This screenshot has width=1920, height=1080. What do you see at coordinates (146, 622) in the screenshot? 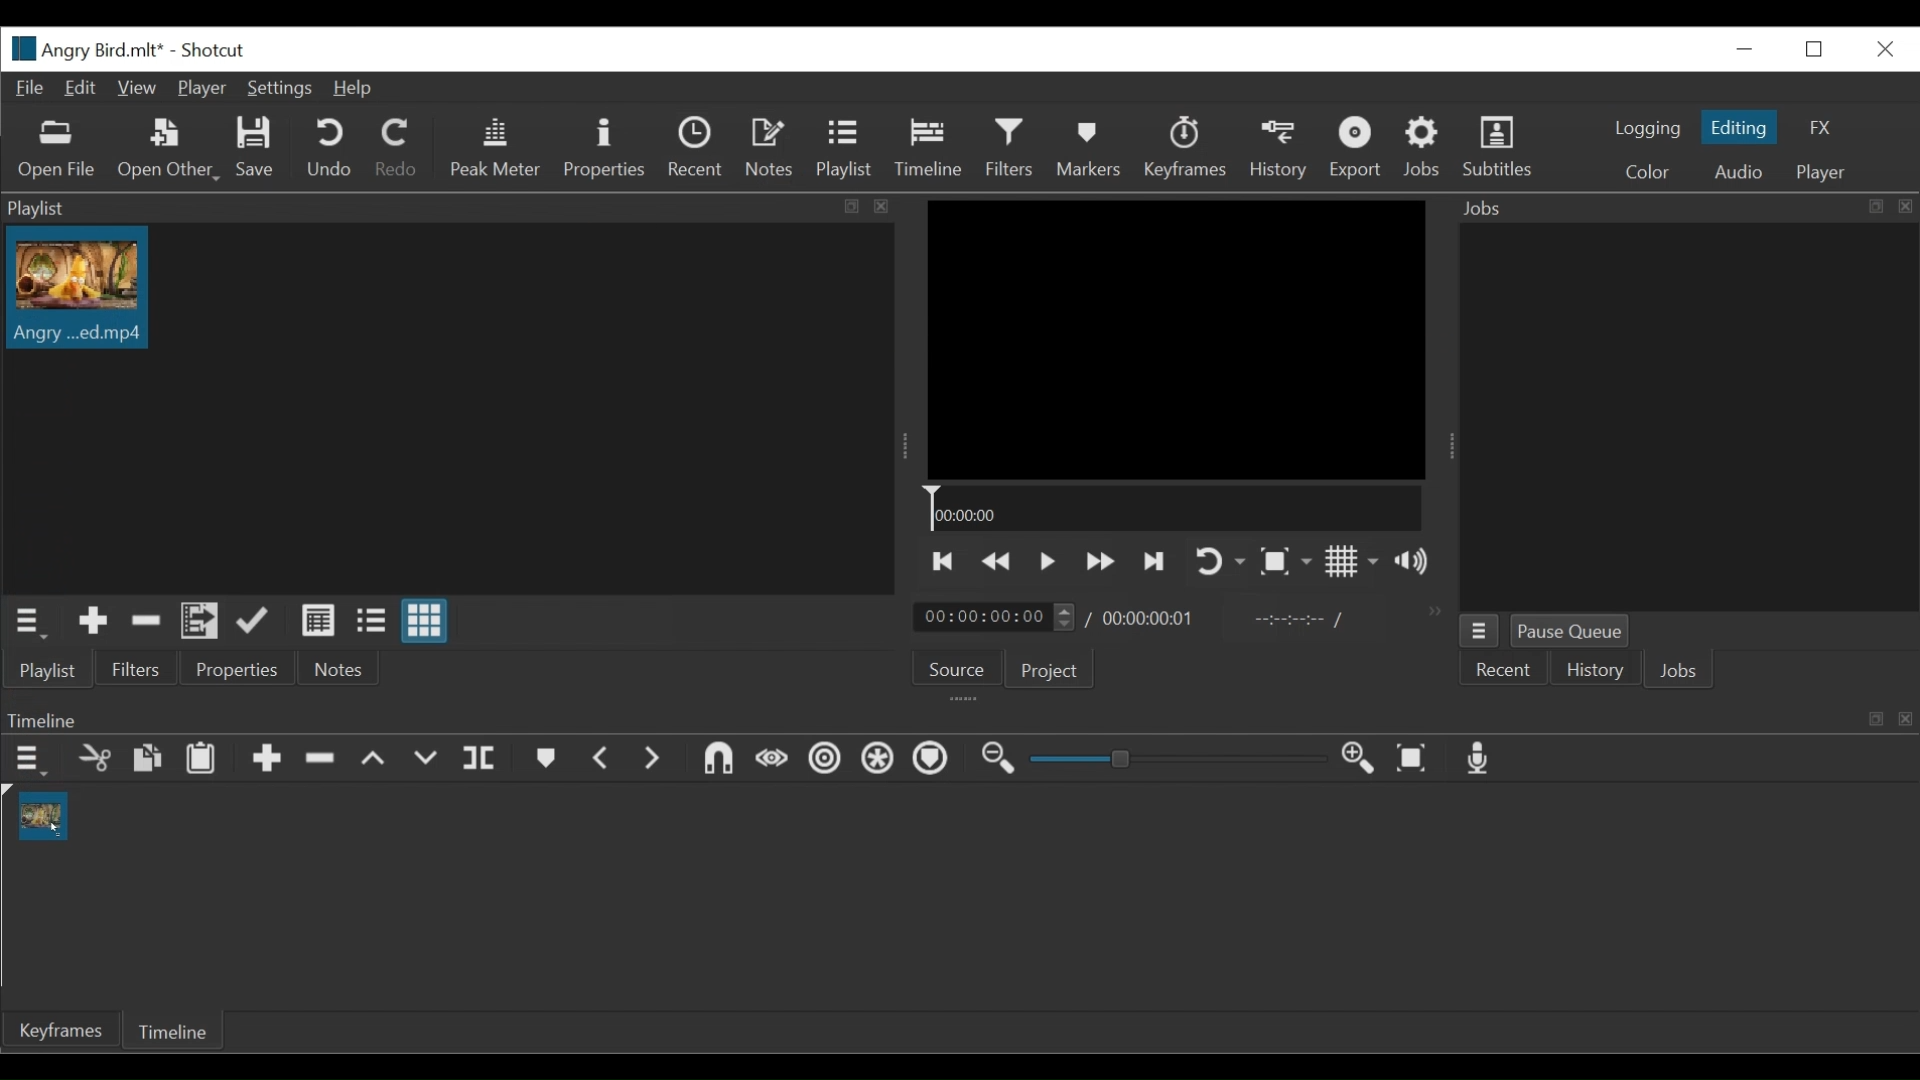
I see `Remove cut` at bounding box center [146, 622].